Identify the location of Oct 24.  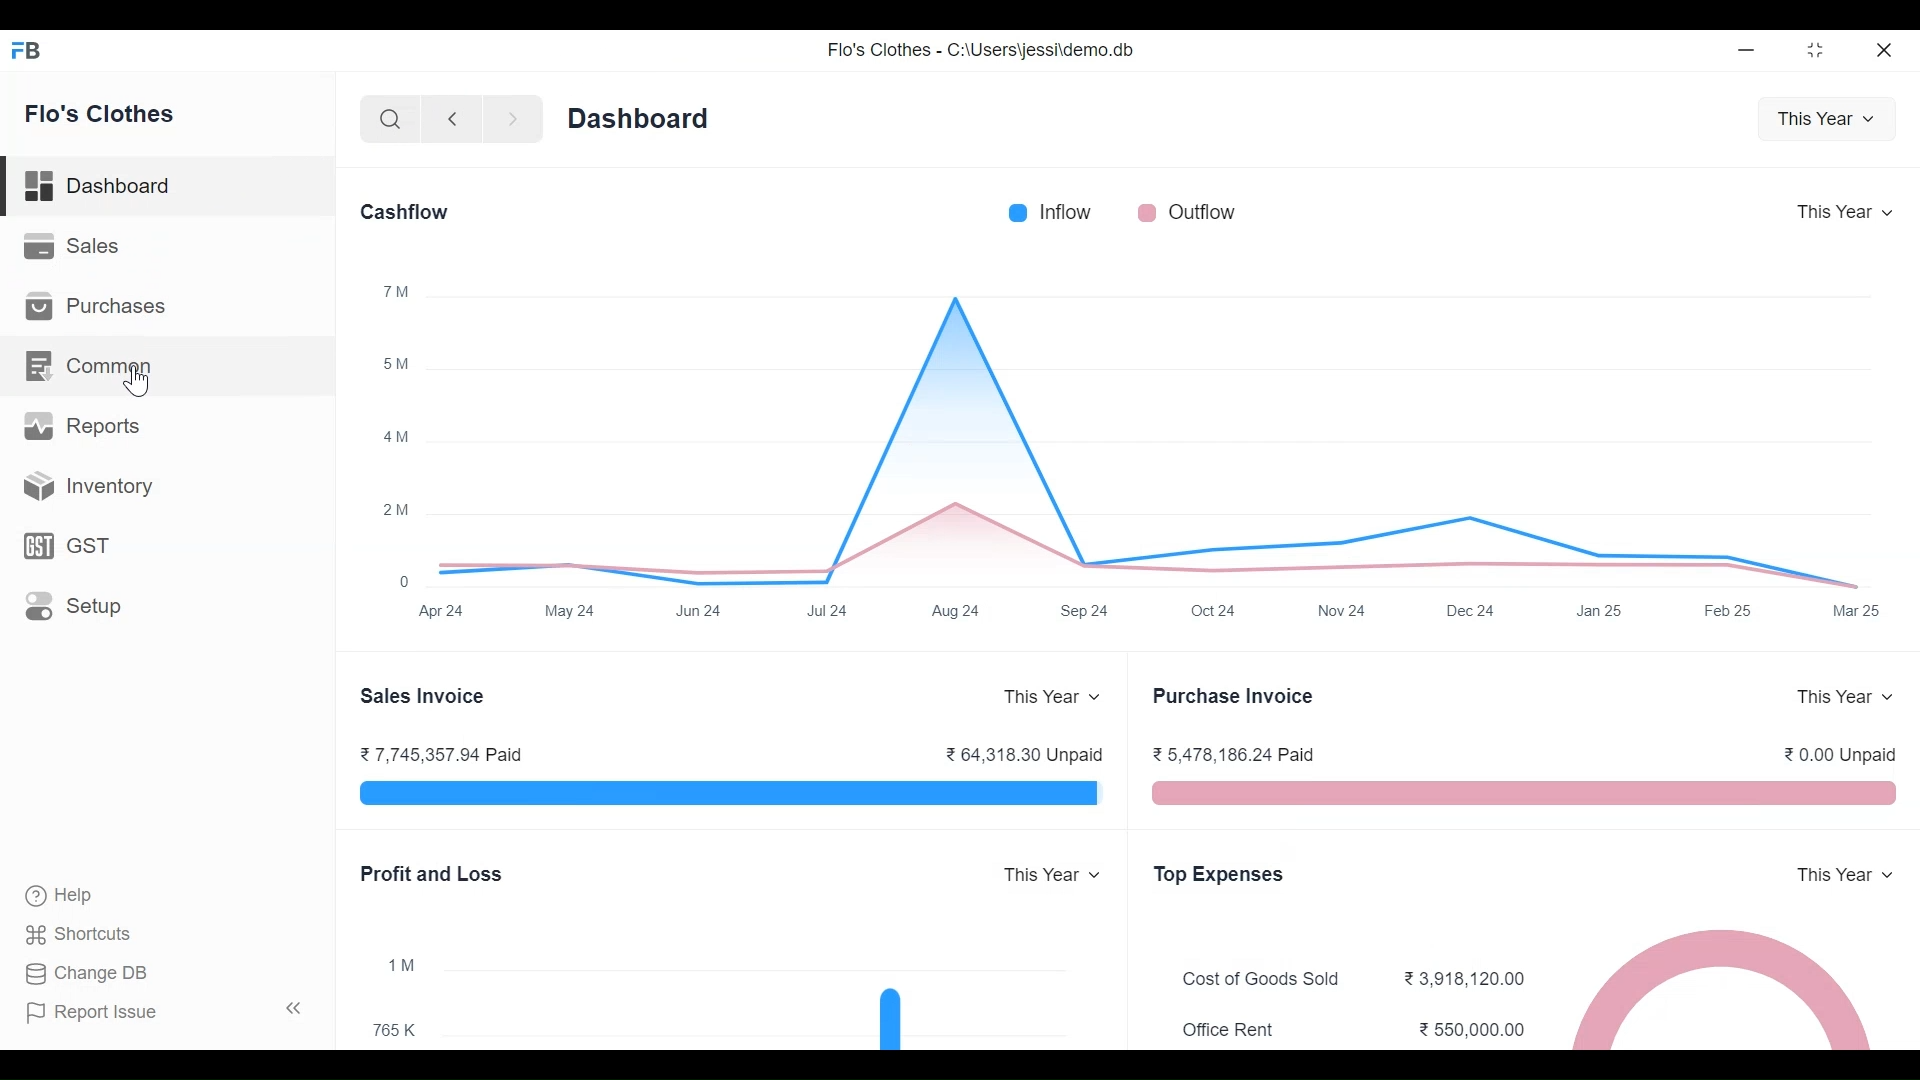
(1214, 610).